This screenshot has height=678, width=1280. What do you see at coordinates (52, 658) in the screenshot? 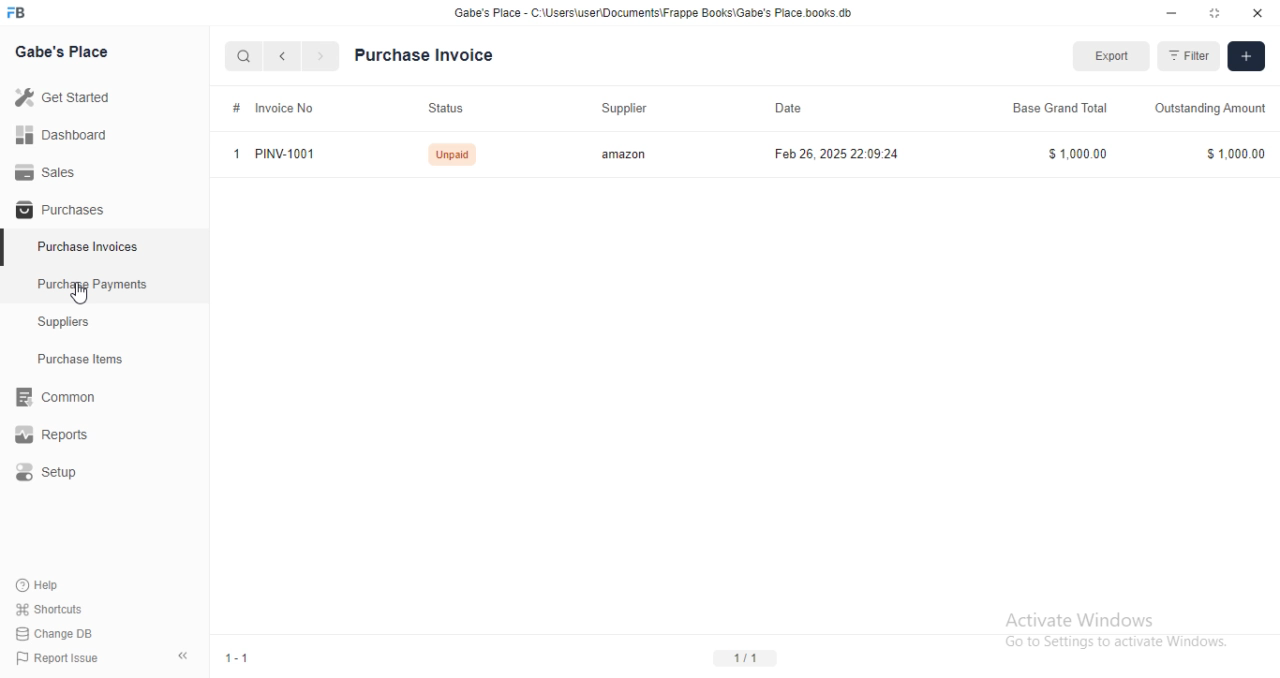
I see `Report Issue` at bounding box center [52, 658].